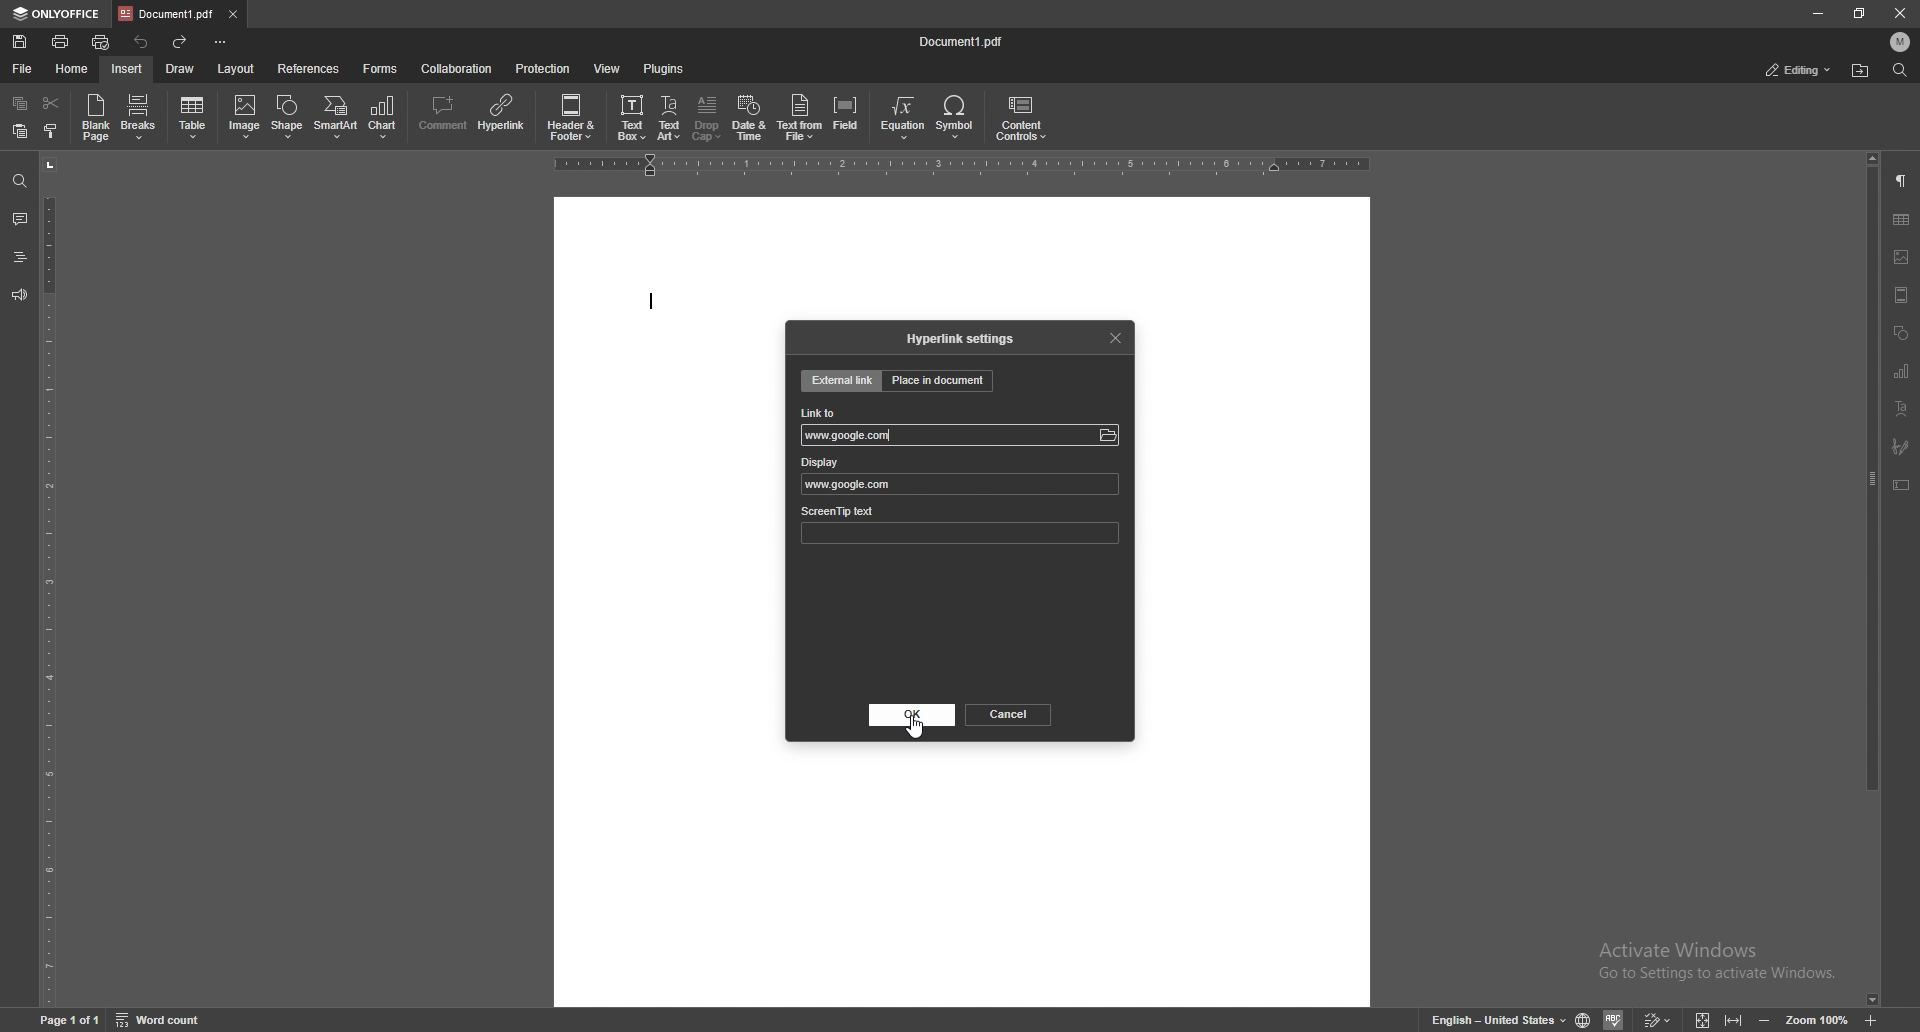 This screenshot has height=1032, width=1920. What do you see at coordinates (72, 1021) in the screenshot?
I see `page 1 of 1` at bounding box center [72, 1021].